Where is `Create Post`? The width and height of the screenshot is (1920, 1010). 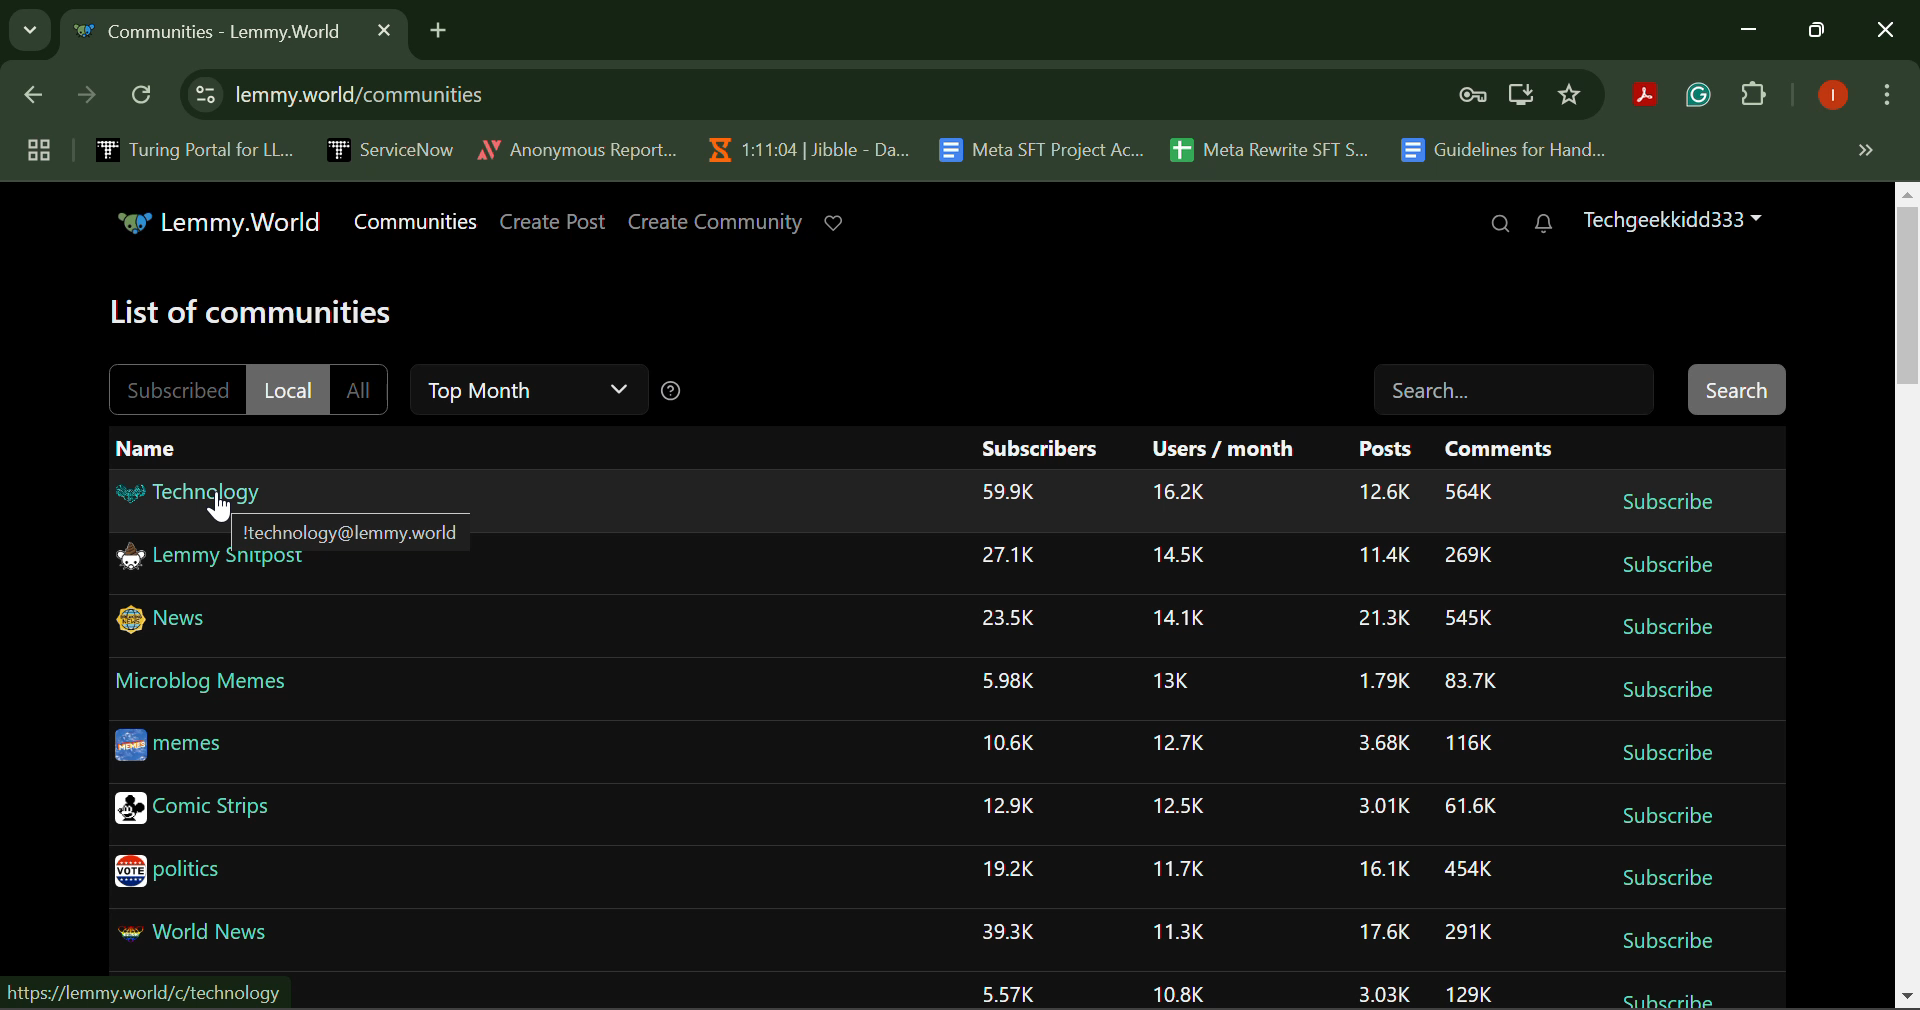 Create Post is located at coordinates (554, 223).